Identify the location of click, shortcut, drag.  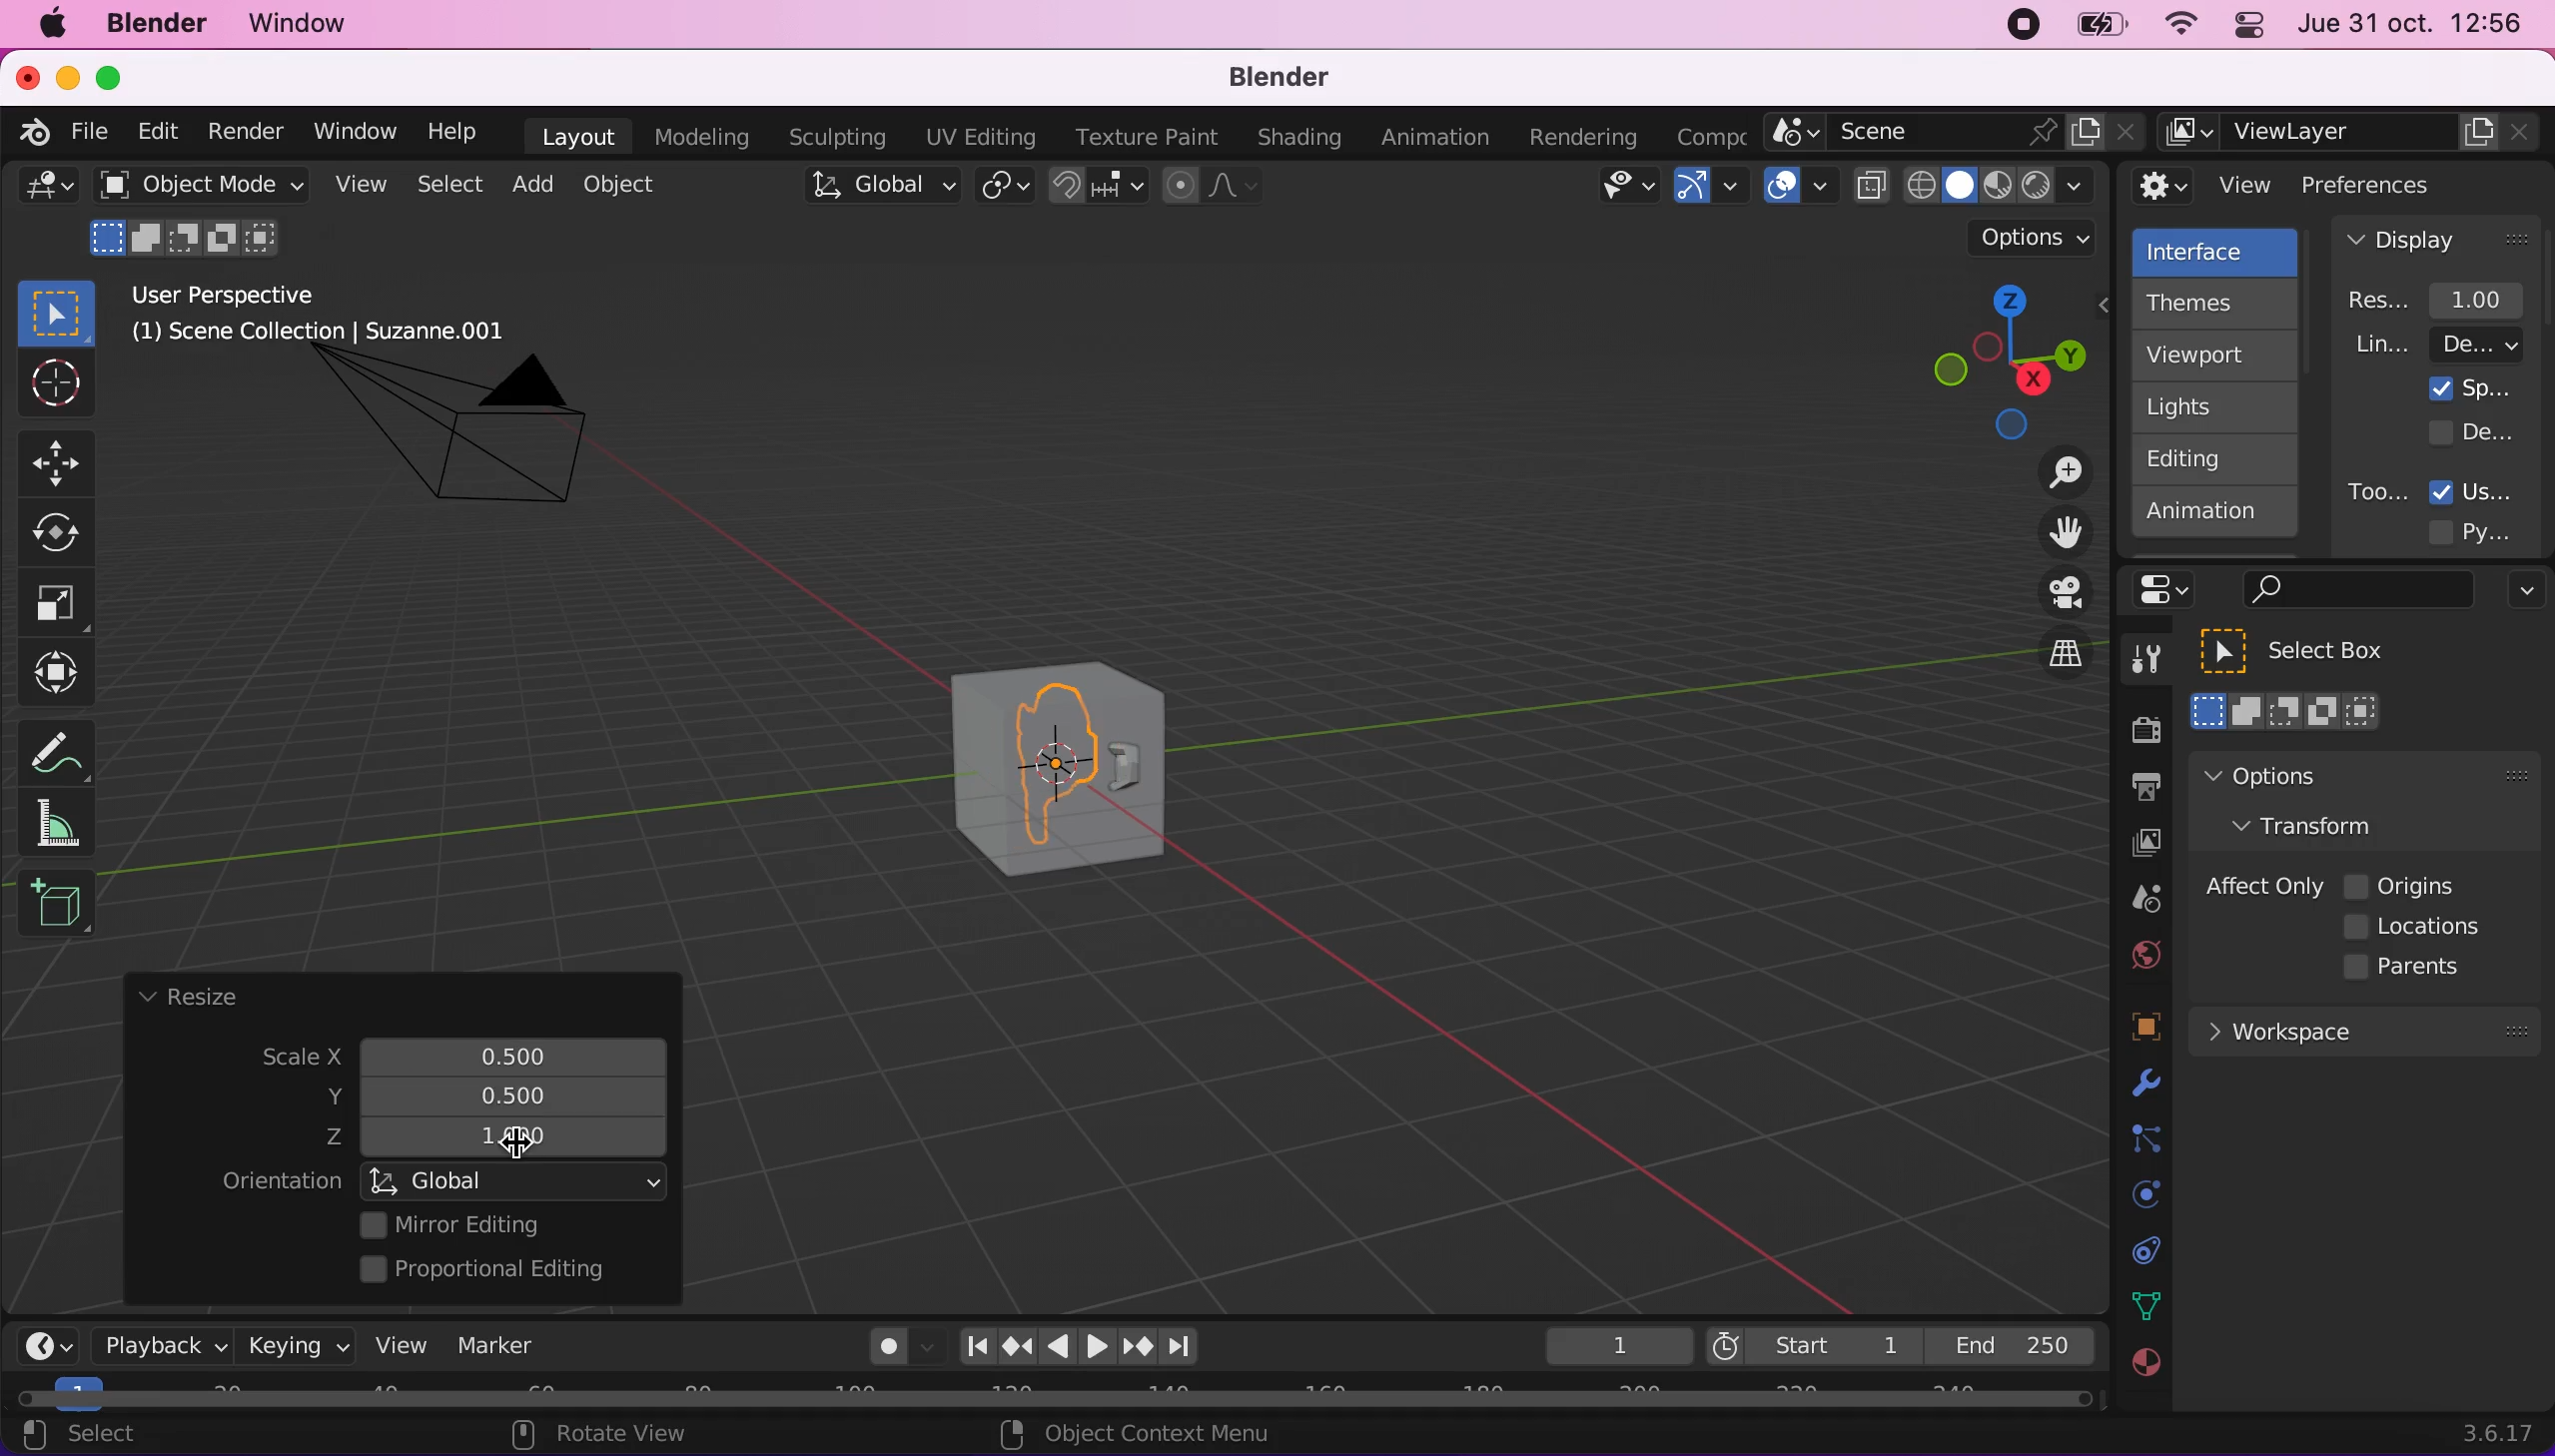
(2002, 361).